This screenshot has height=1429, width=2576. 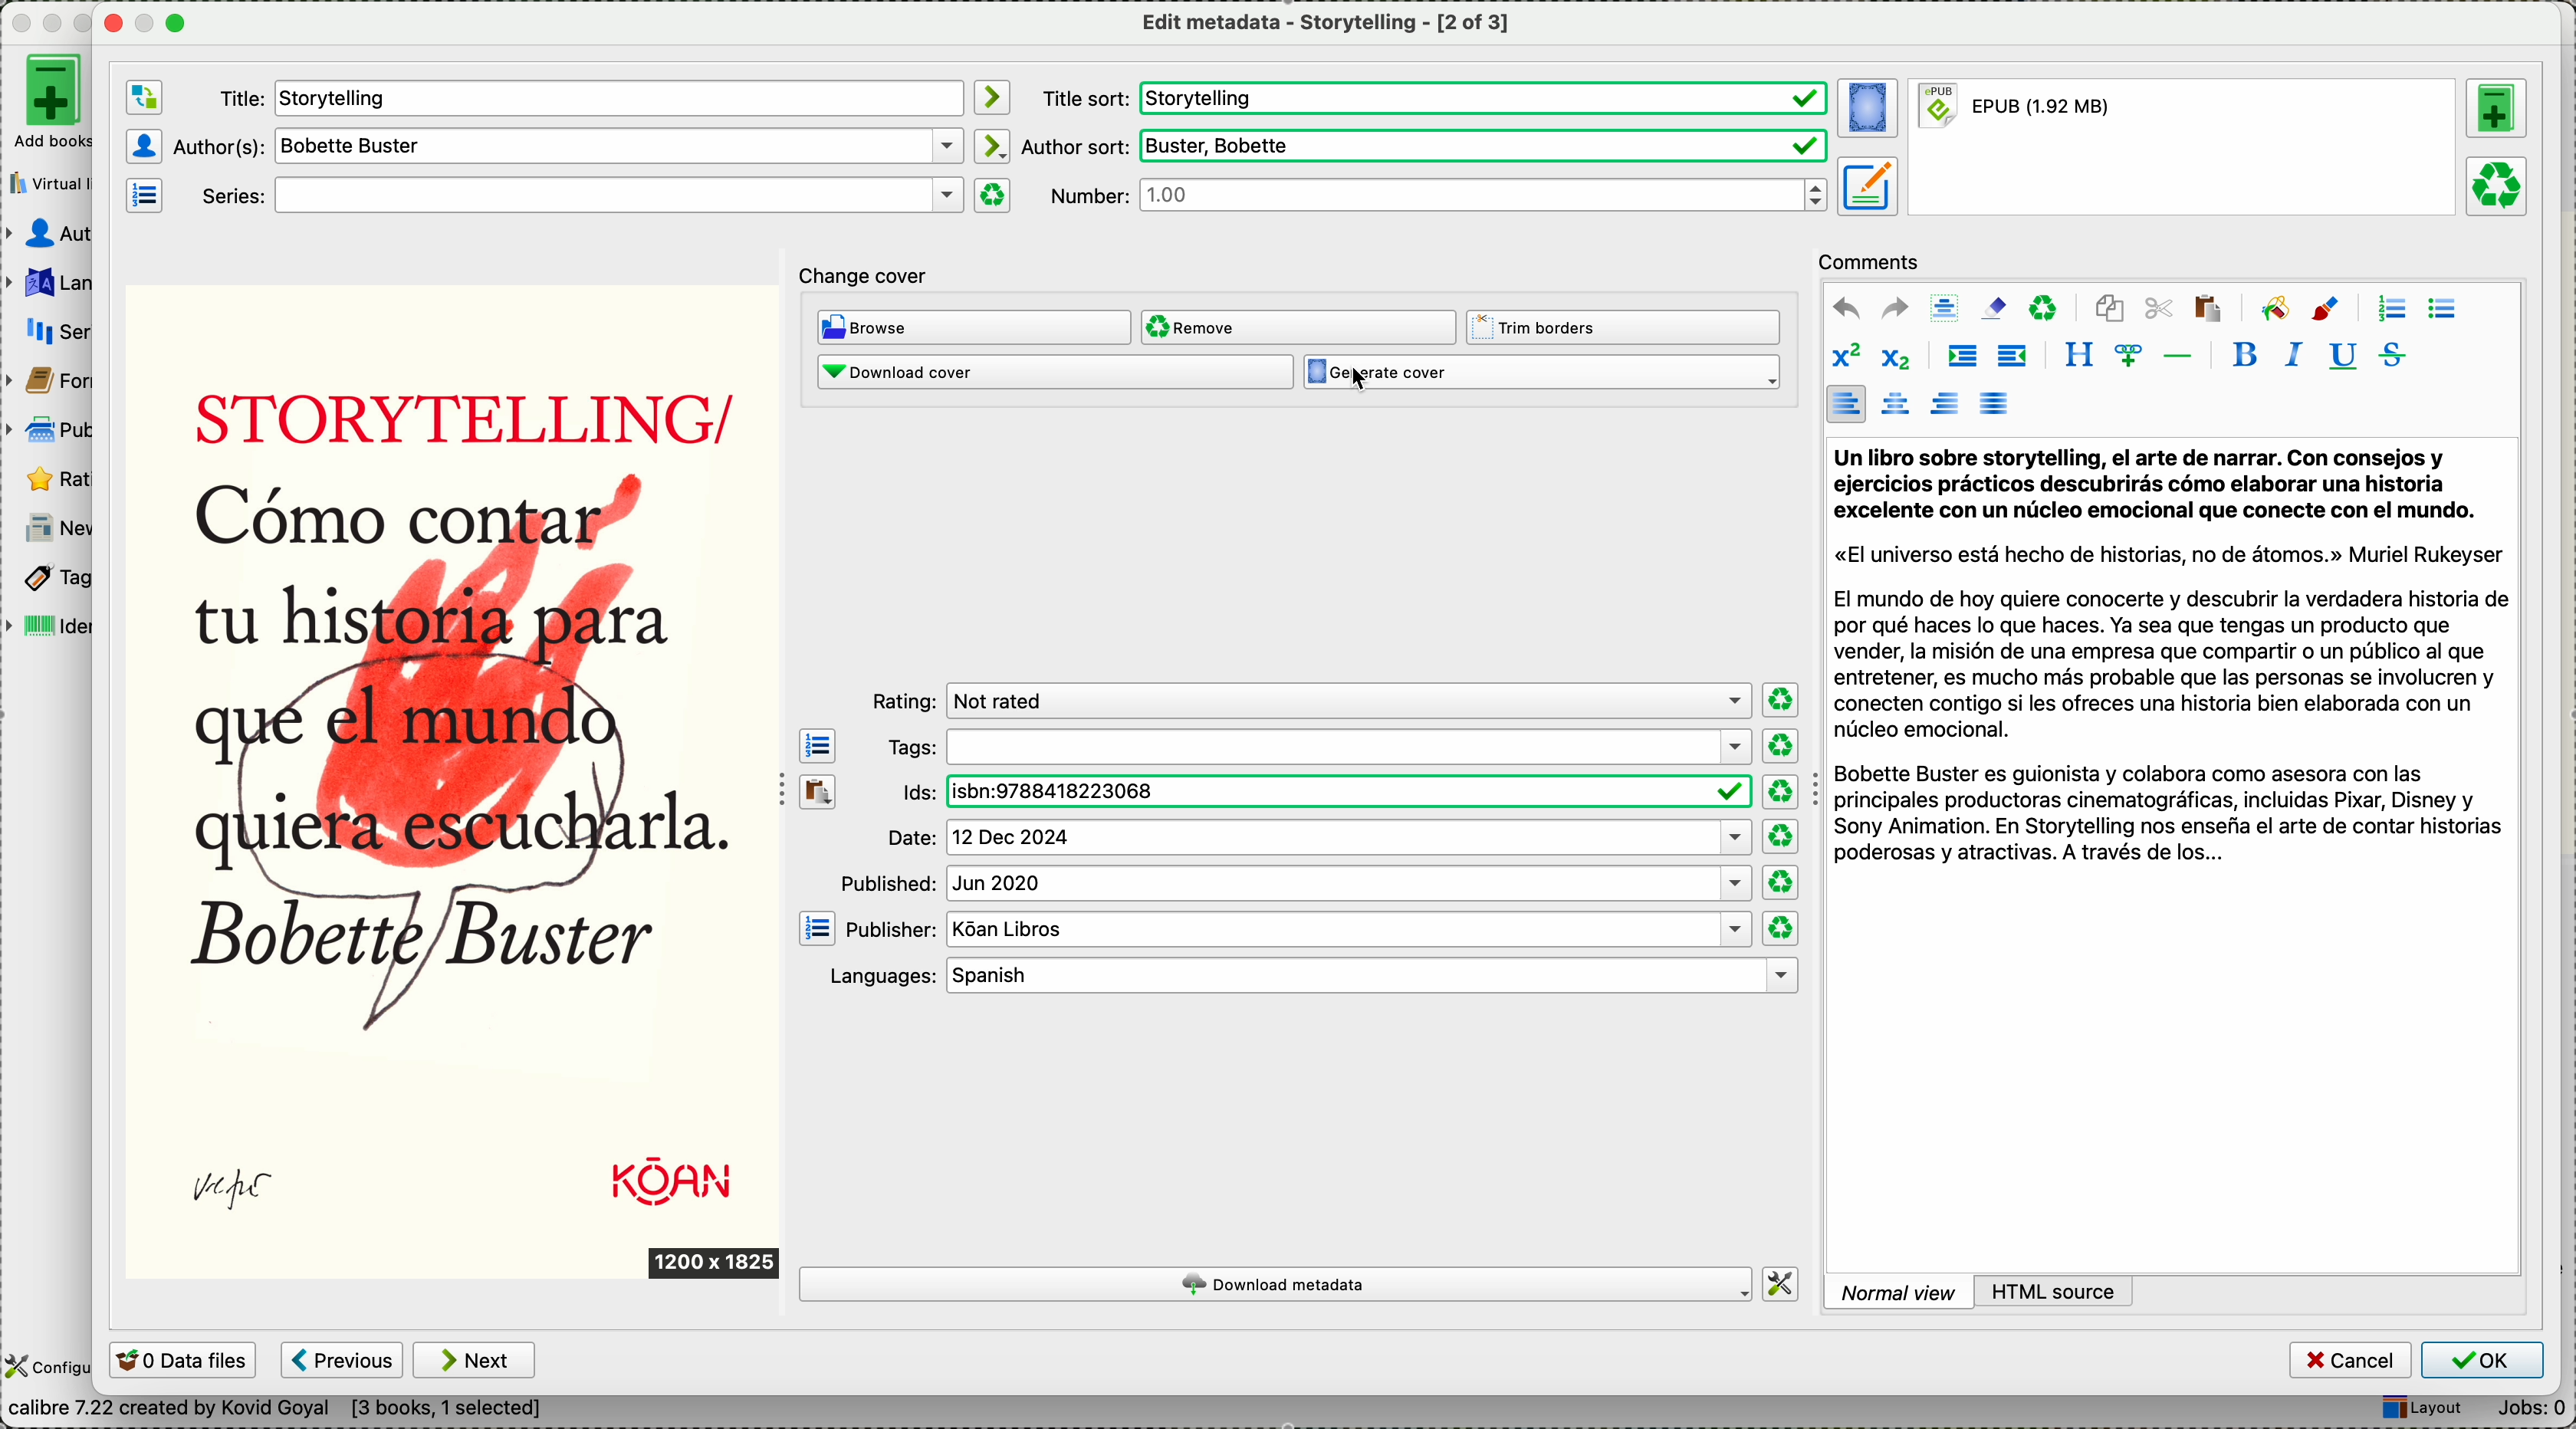 What do you see at coordinates (2111, 312) in the screenshot?
I see `copy` at bounding box center [2111, 312].